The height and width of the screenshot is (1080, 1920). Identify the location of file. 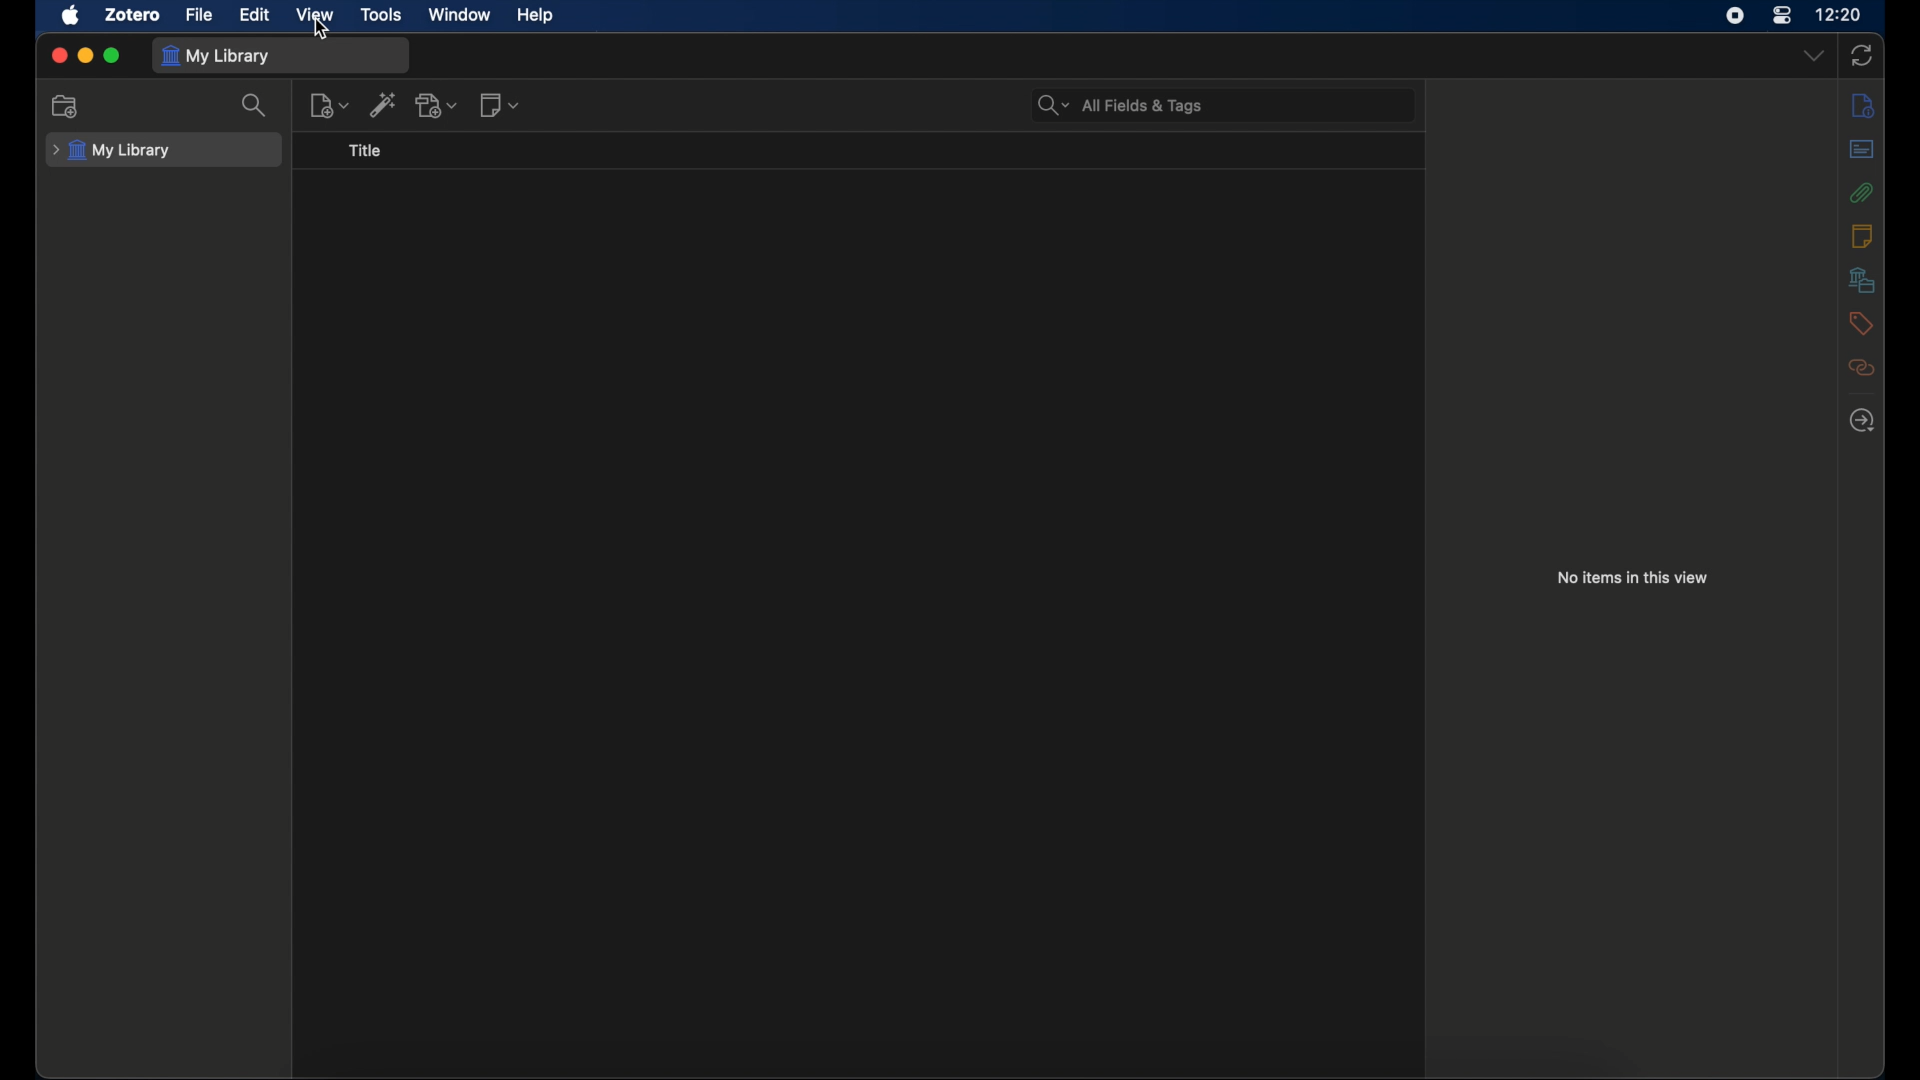
(200, 15).